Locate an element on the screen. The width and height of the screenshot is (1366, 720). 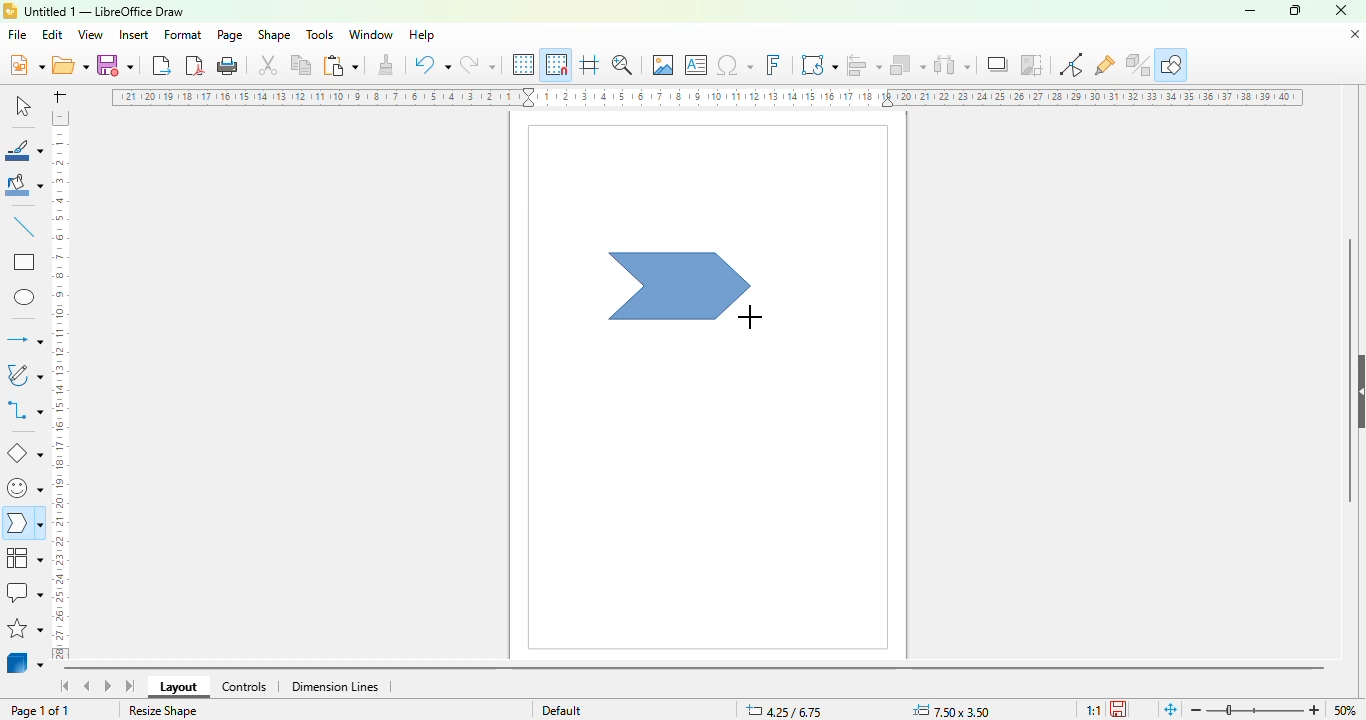
open is located at coordinates (70, 64).